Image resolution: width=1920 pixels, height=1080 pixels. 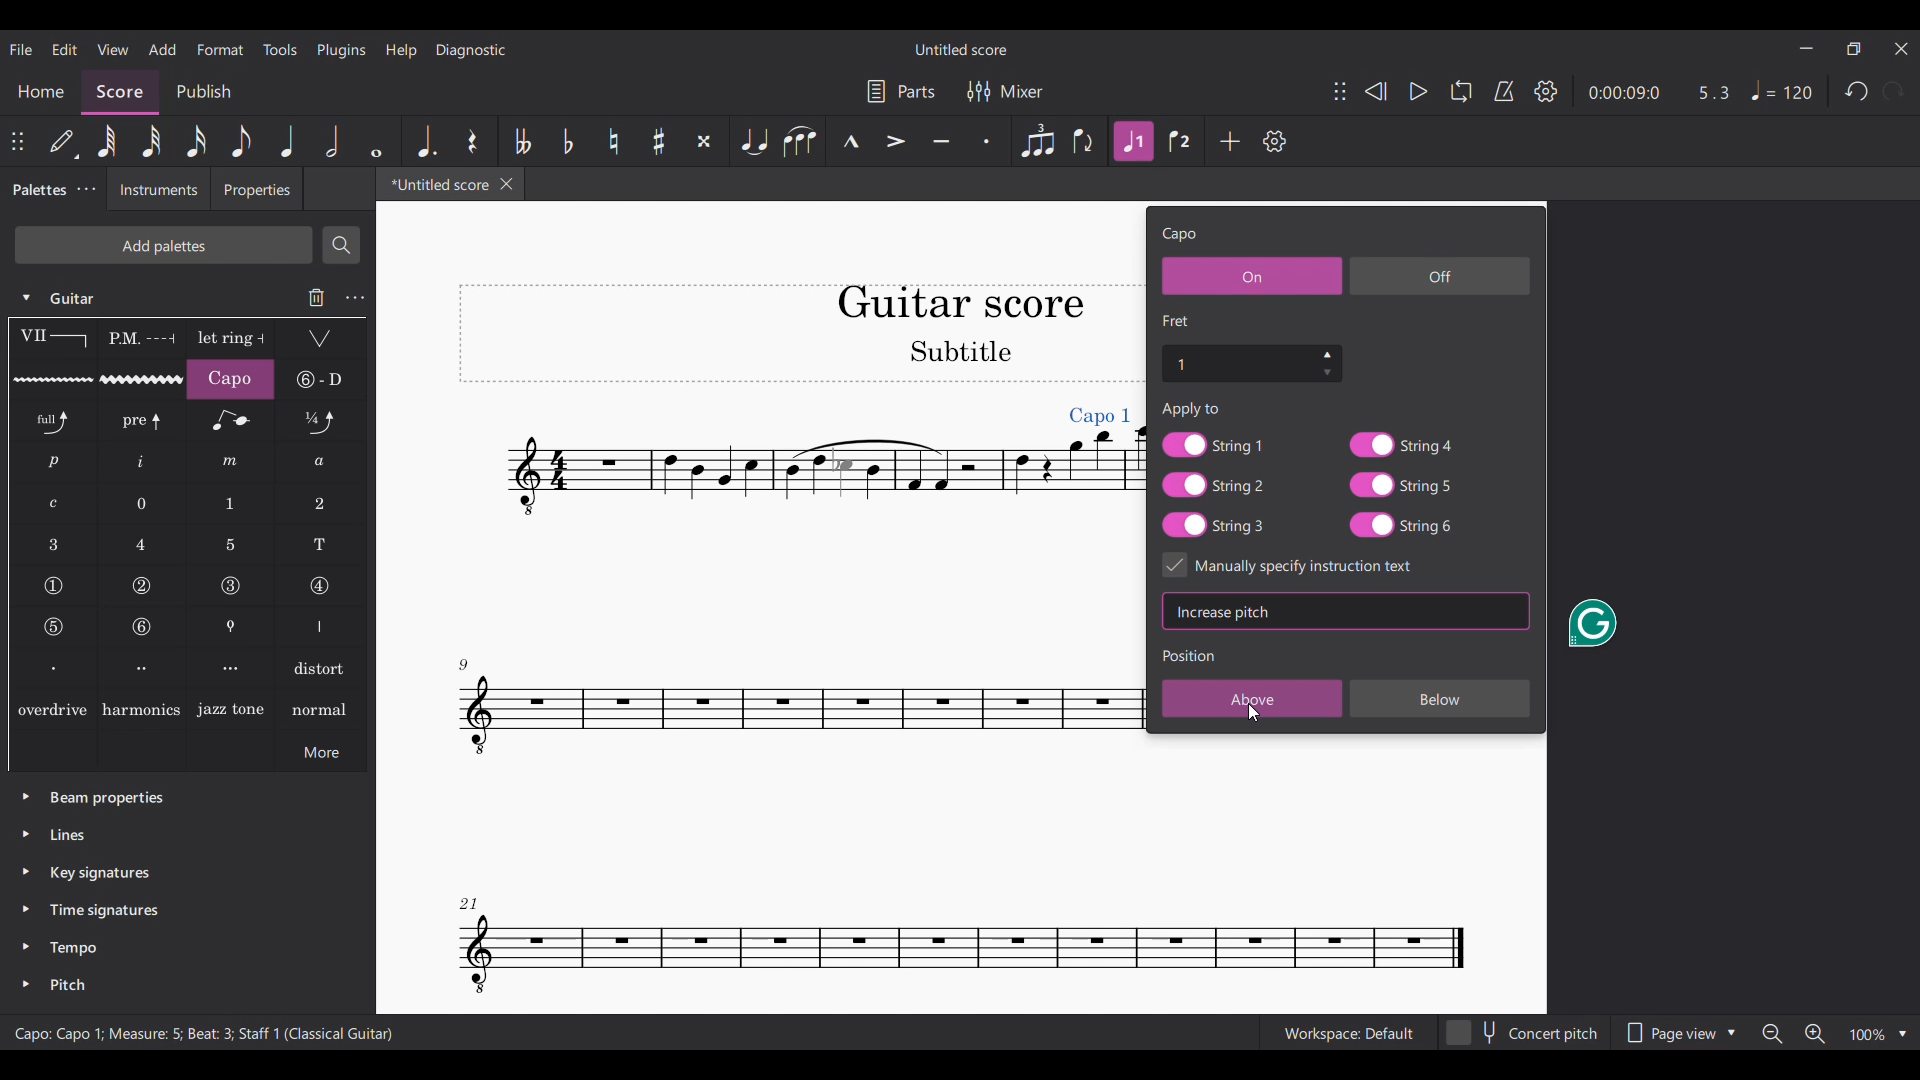 I want to click on Redo, so click(x=1894, y=91).